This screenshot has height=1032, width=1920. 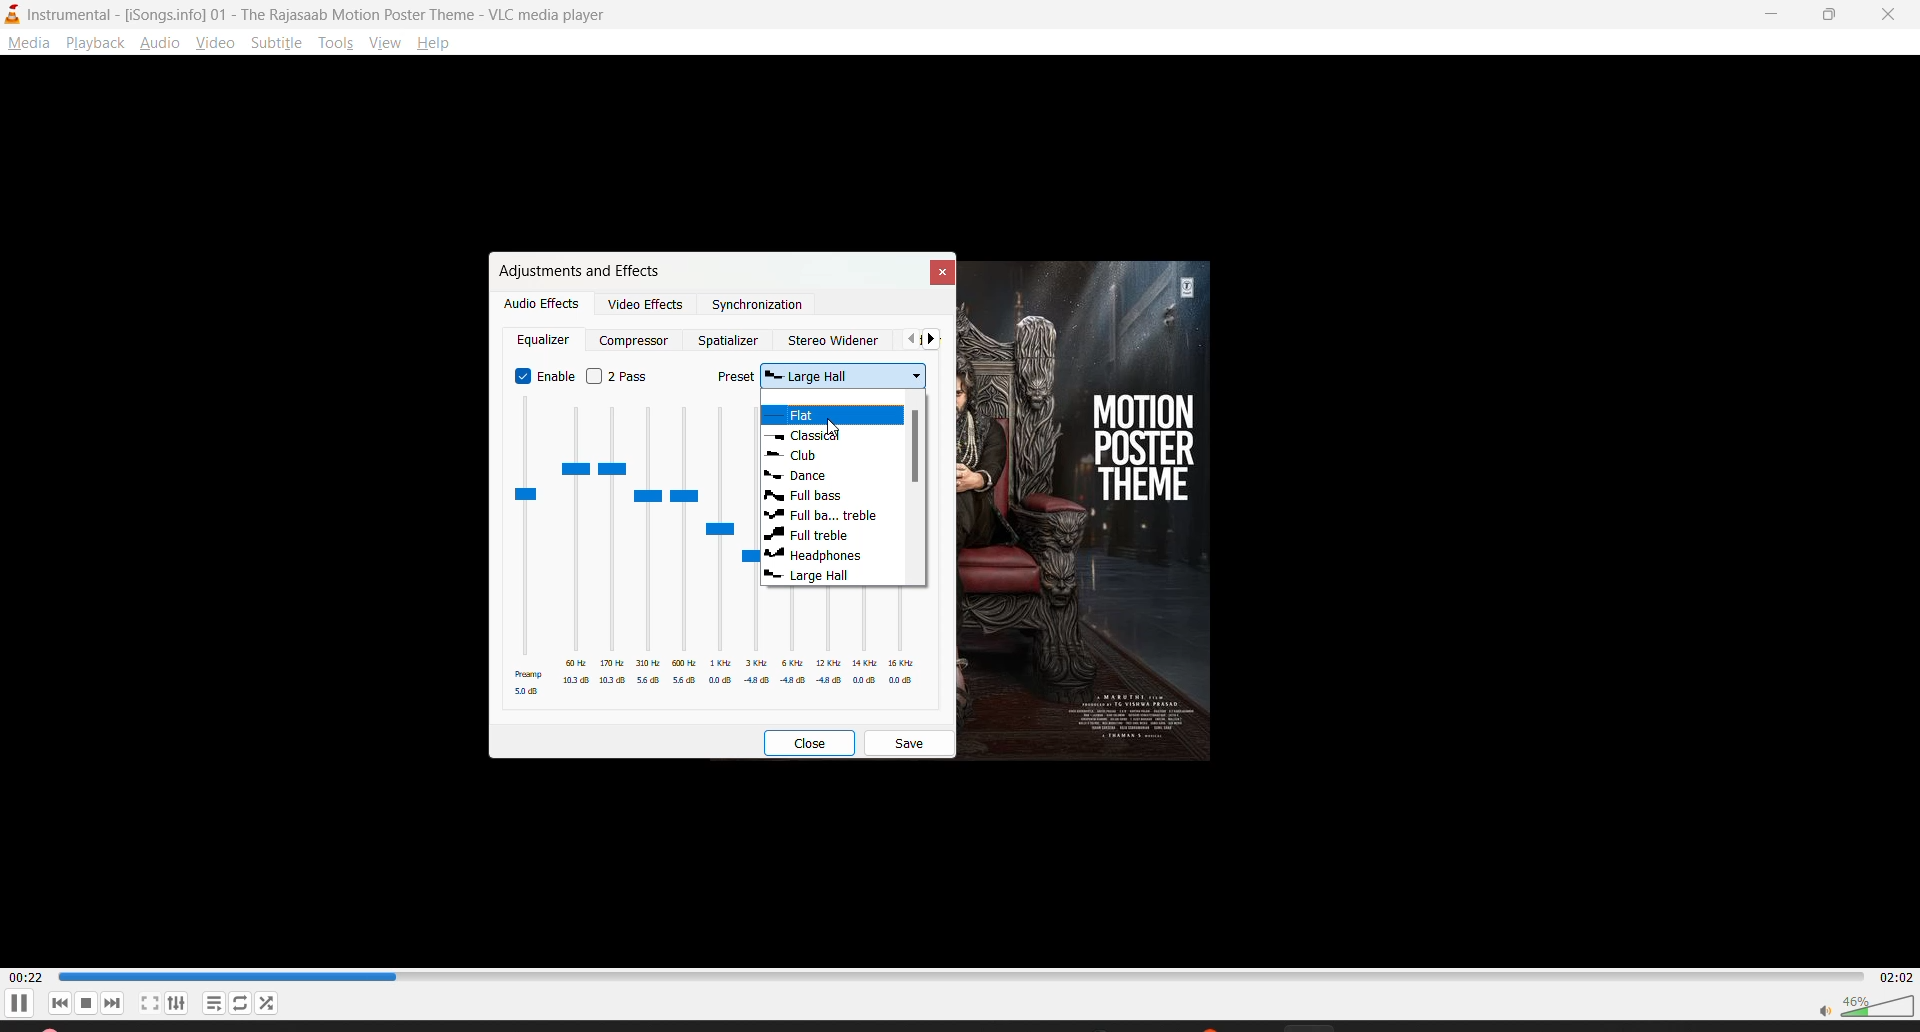 What do you see at coordinates (811, 417) in the screenshot?
I see `flat` at bounding box center [811, 417].